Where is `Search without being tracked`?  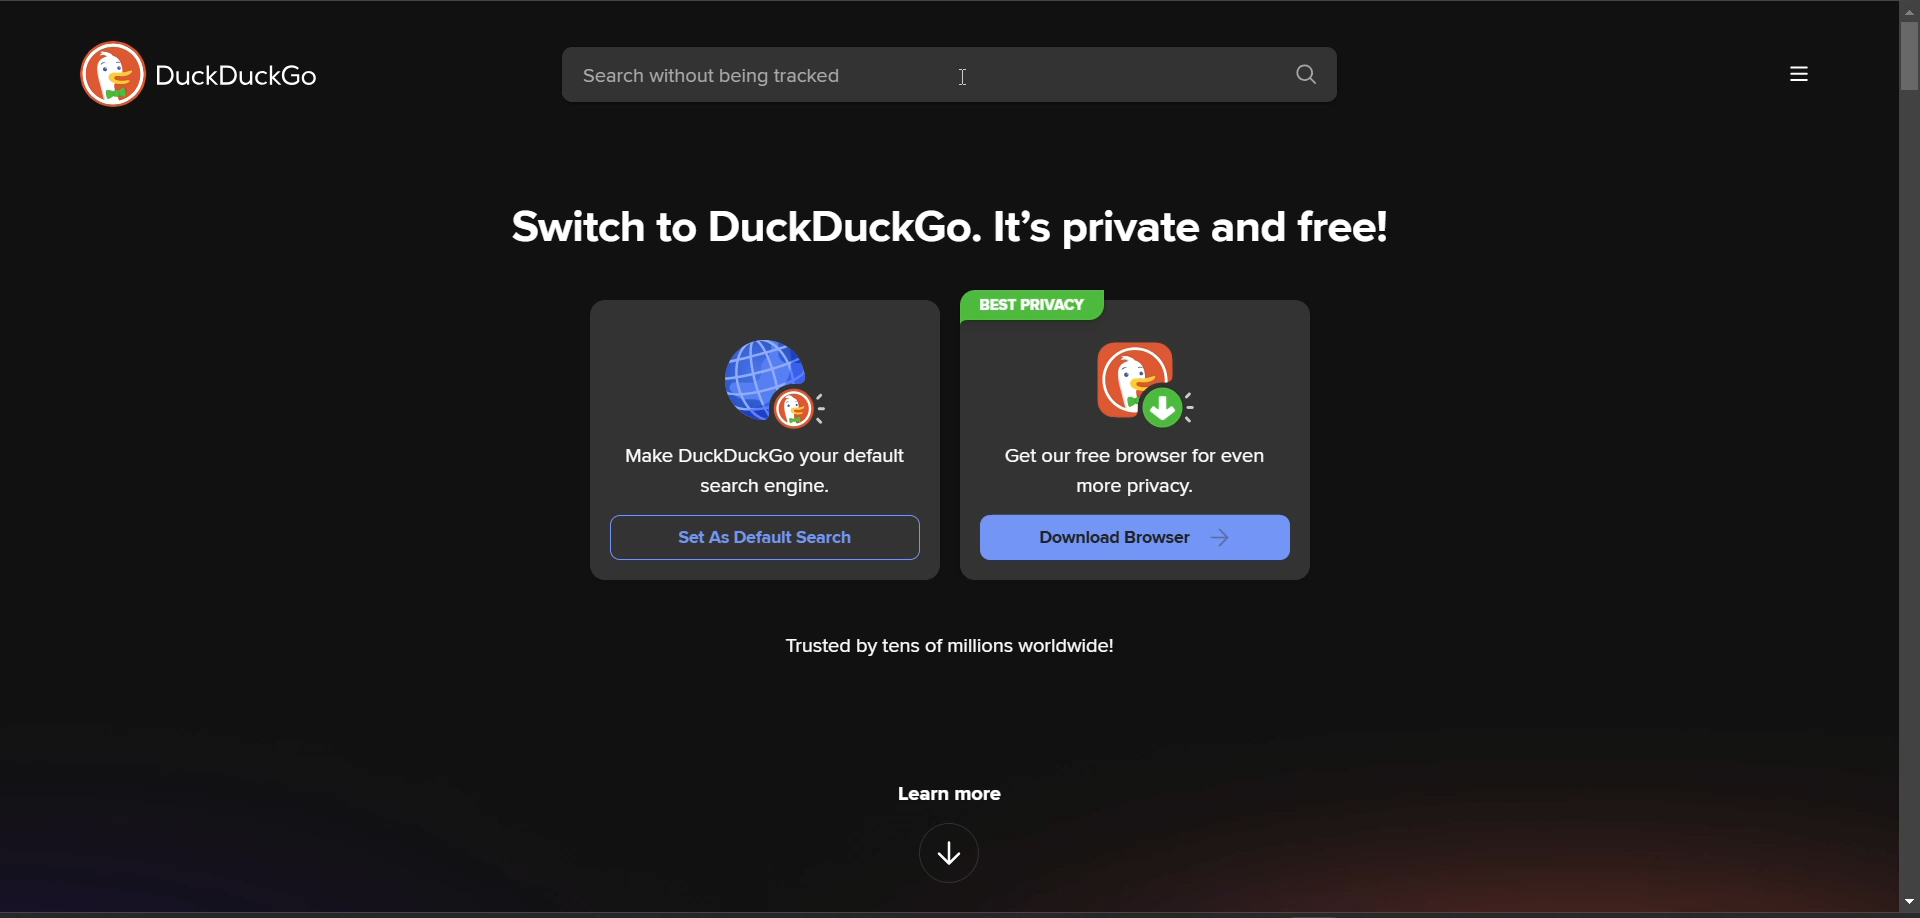 Search without being tracked is located at coordinates (915, 79).